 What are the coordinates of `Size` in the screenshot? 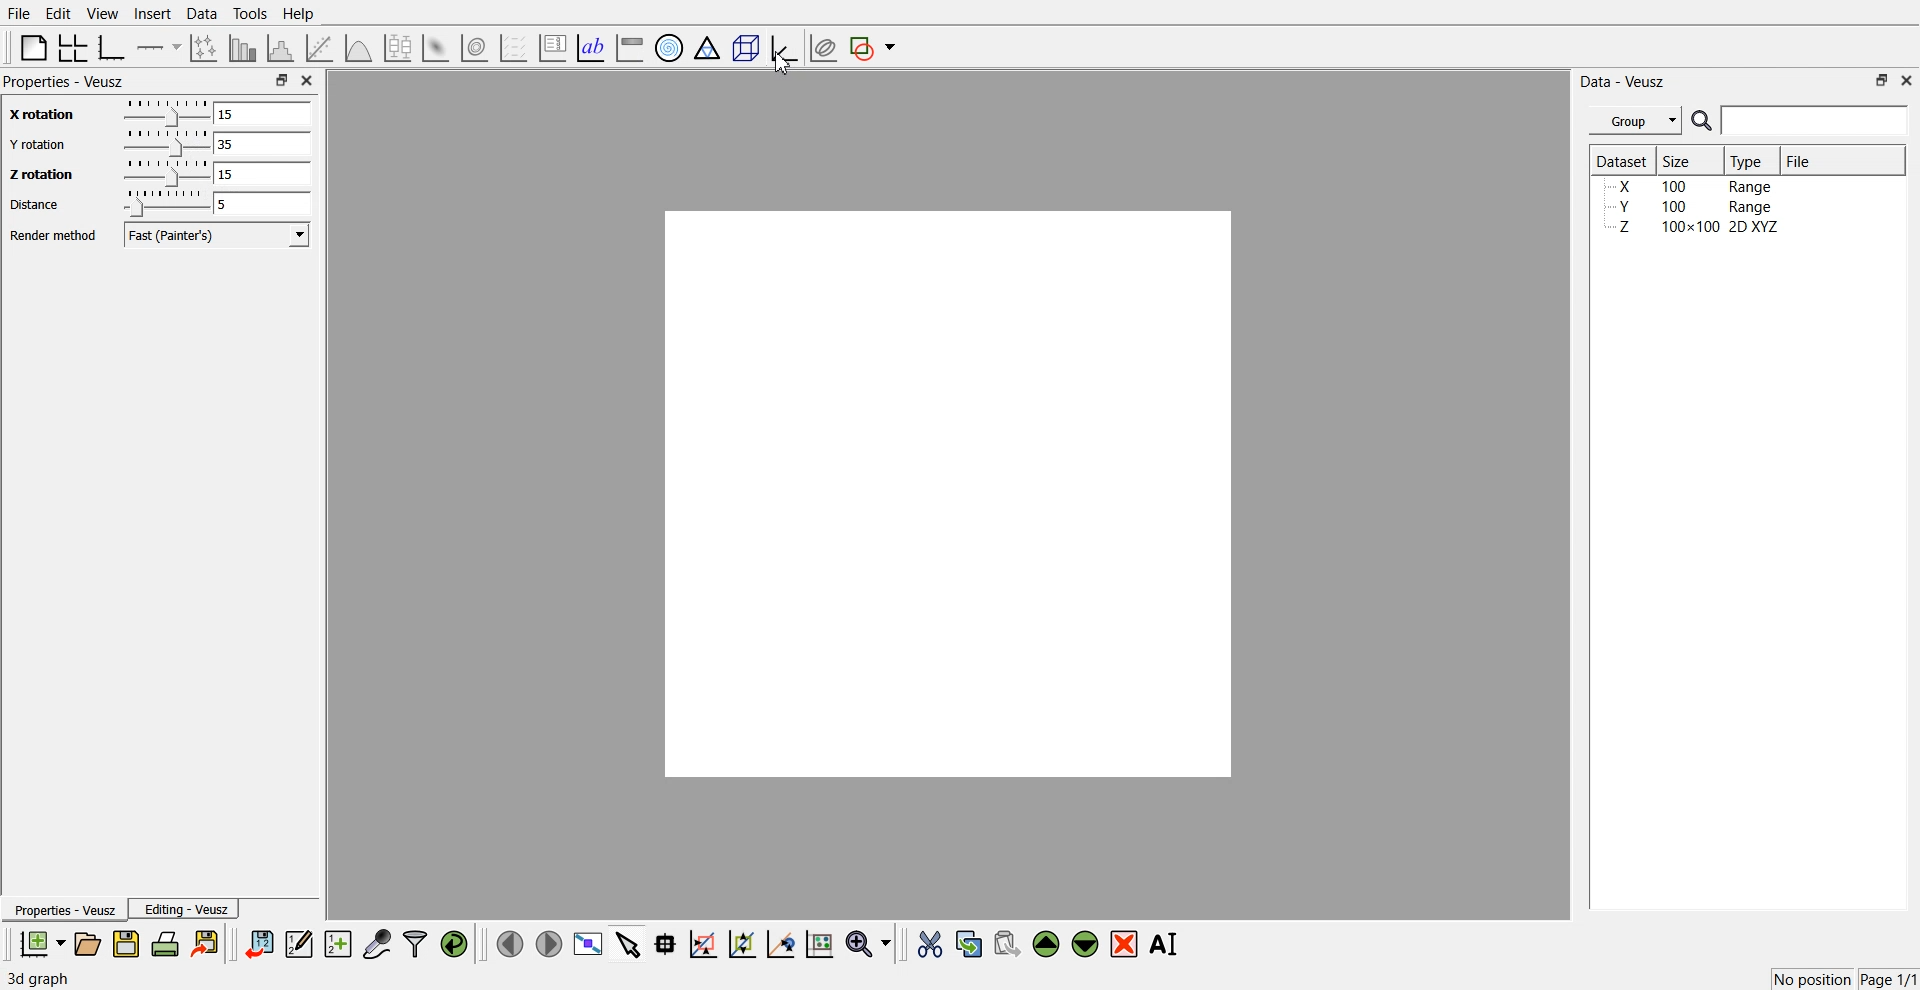 It's located at (1680, 160).